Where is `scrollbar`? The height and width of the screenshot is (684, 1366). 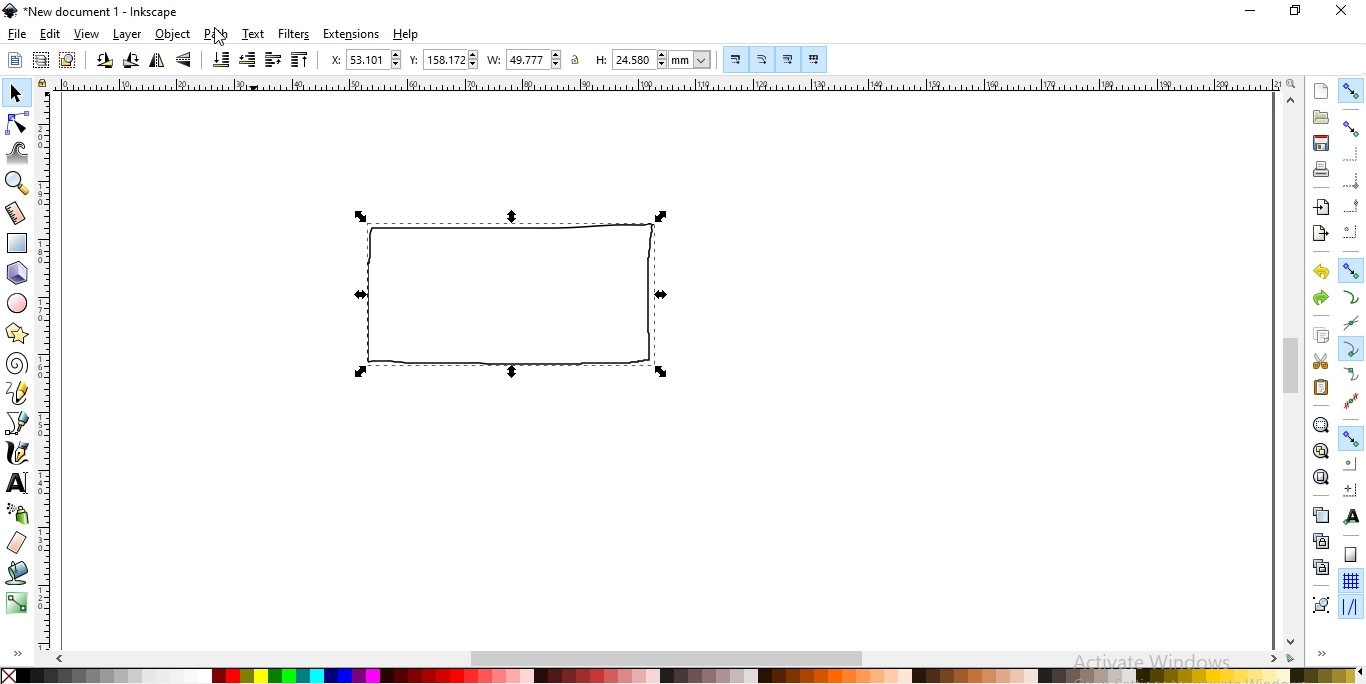 scrollbar is located at coordinates (1291, 367).